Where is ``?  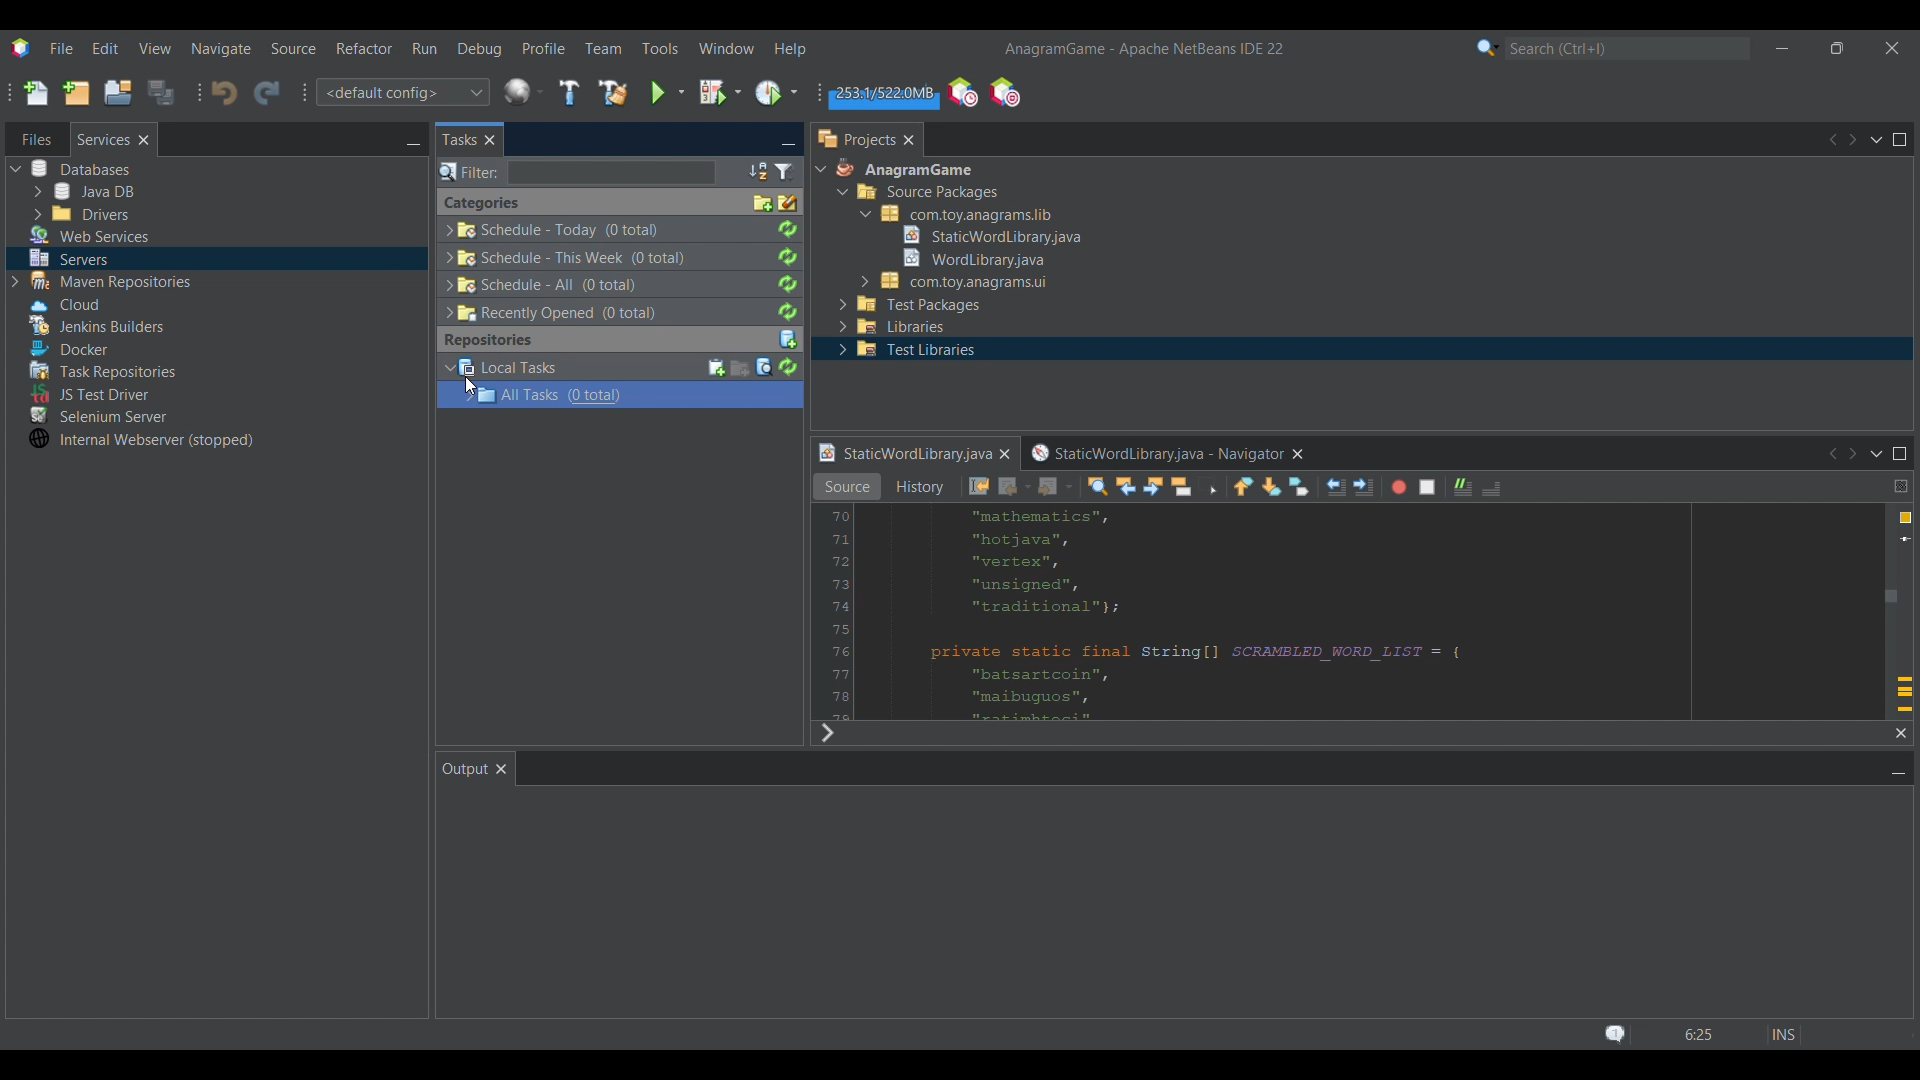
 is located at coordinates (925, 192).